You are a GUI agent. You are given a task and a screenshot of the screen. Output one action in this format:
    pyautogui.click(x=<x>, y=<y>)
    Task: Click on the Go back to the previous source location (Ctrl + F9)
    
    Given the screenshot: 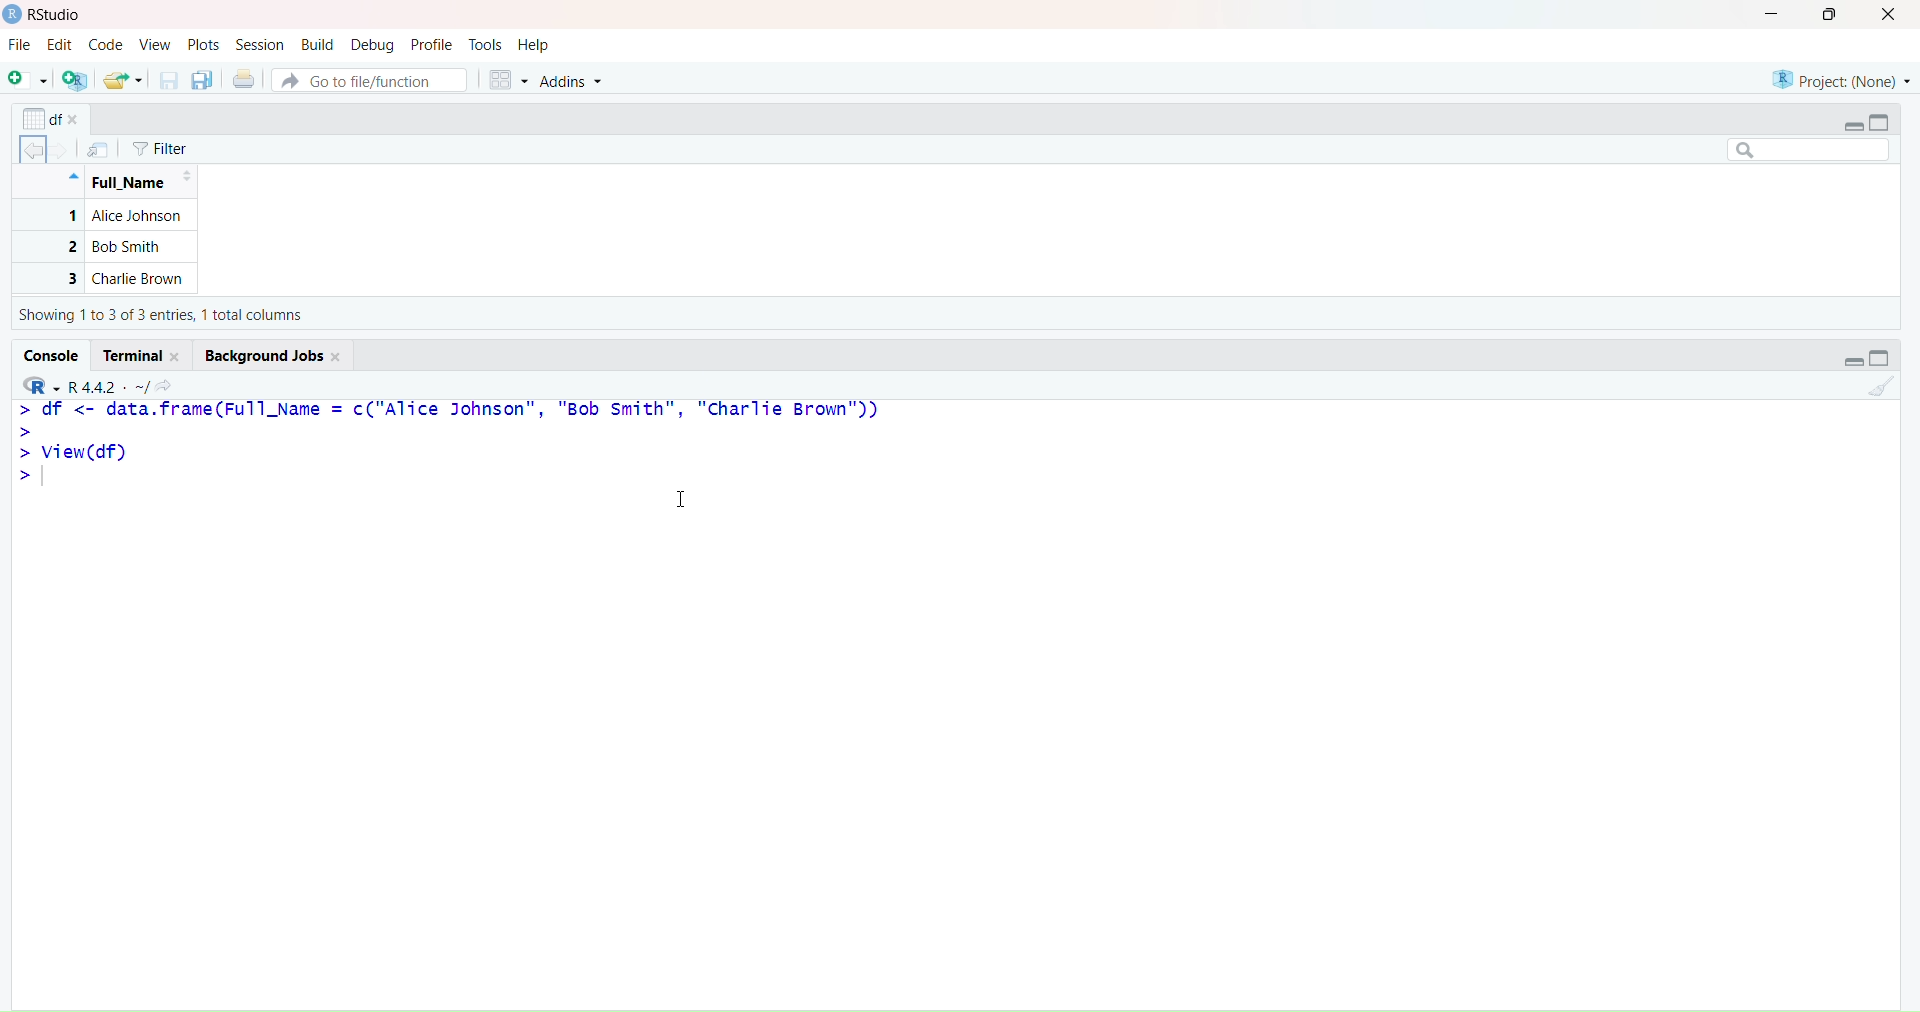 What is the action you would take?
    pyautogui.click(x=28, y=148)
    